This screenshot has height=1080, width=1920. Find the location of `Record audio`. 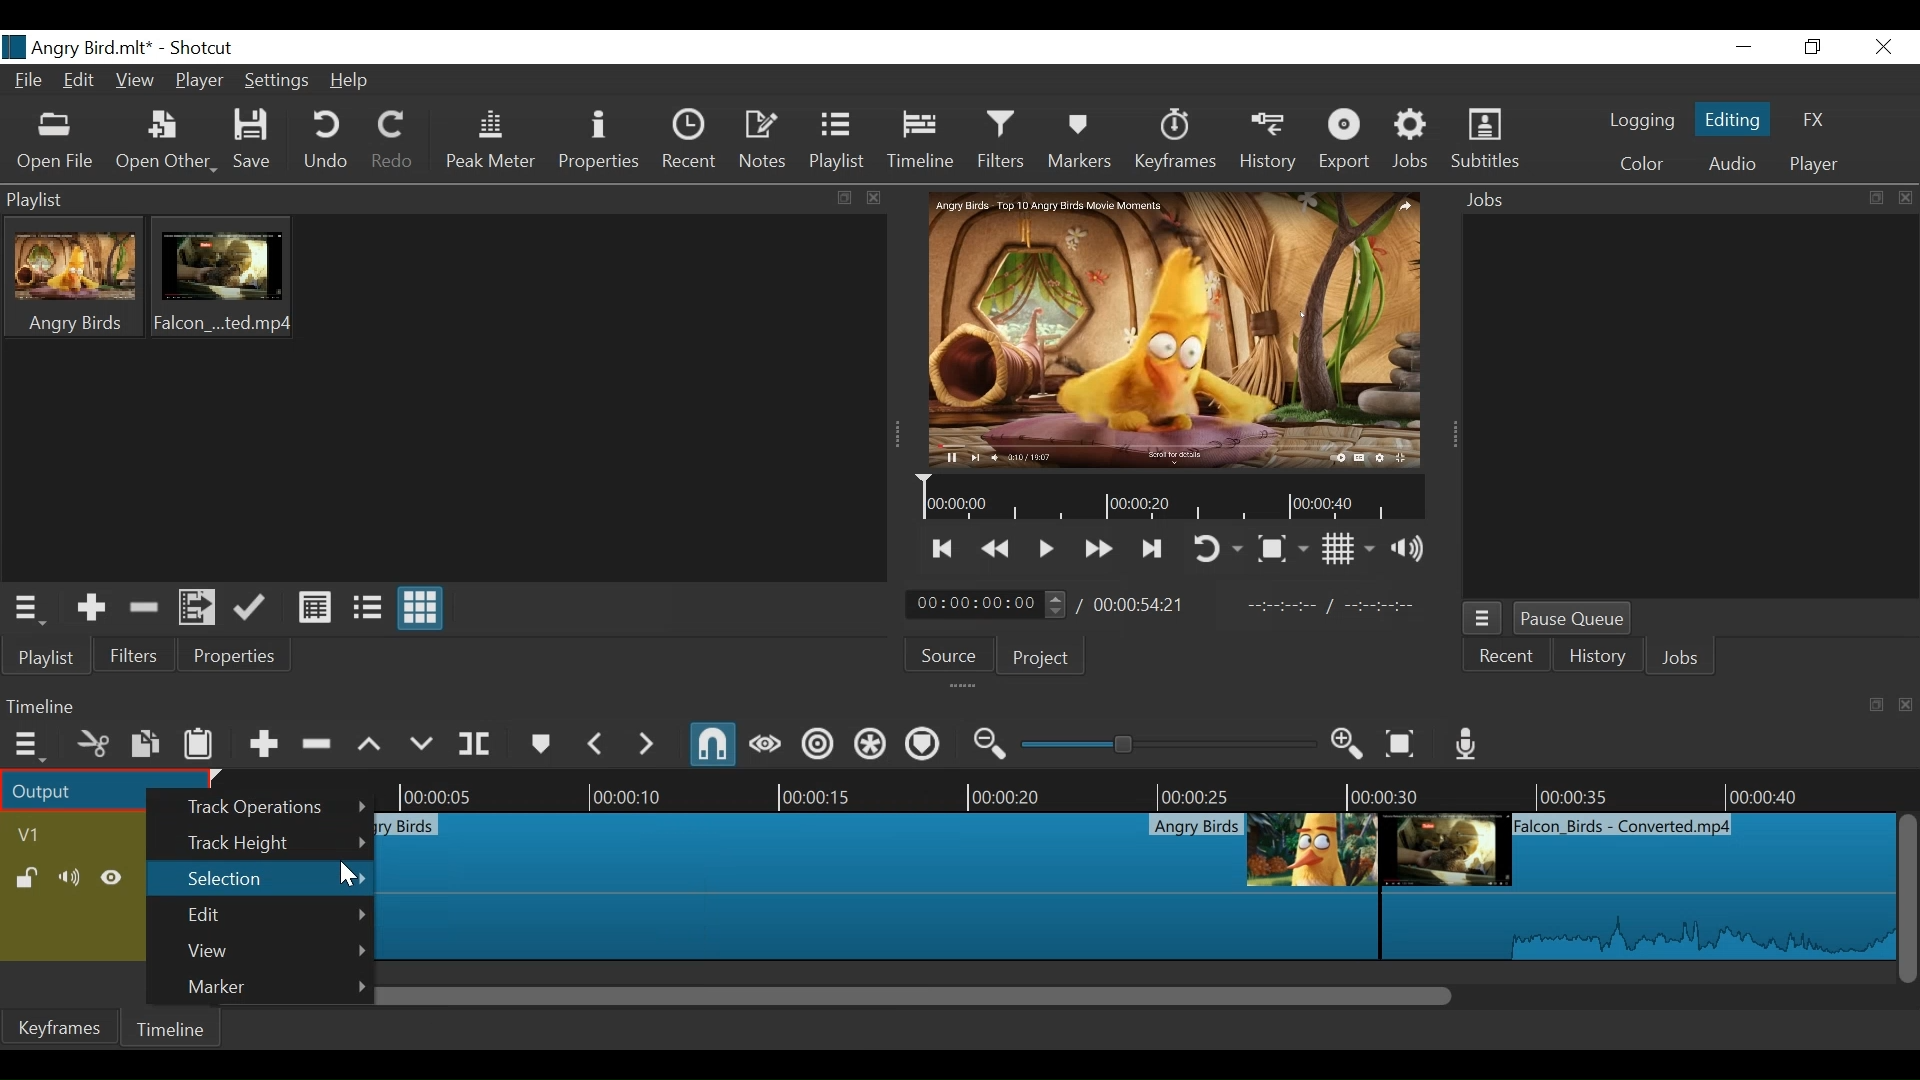

Record audio is located at coordinates (1463, 745).